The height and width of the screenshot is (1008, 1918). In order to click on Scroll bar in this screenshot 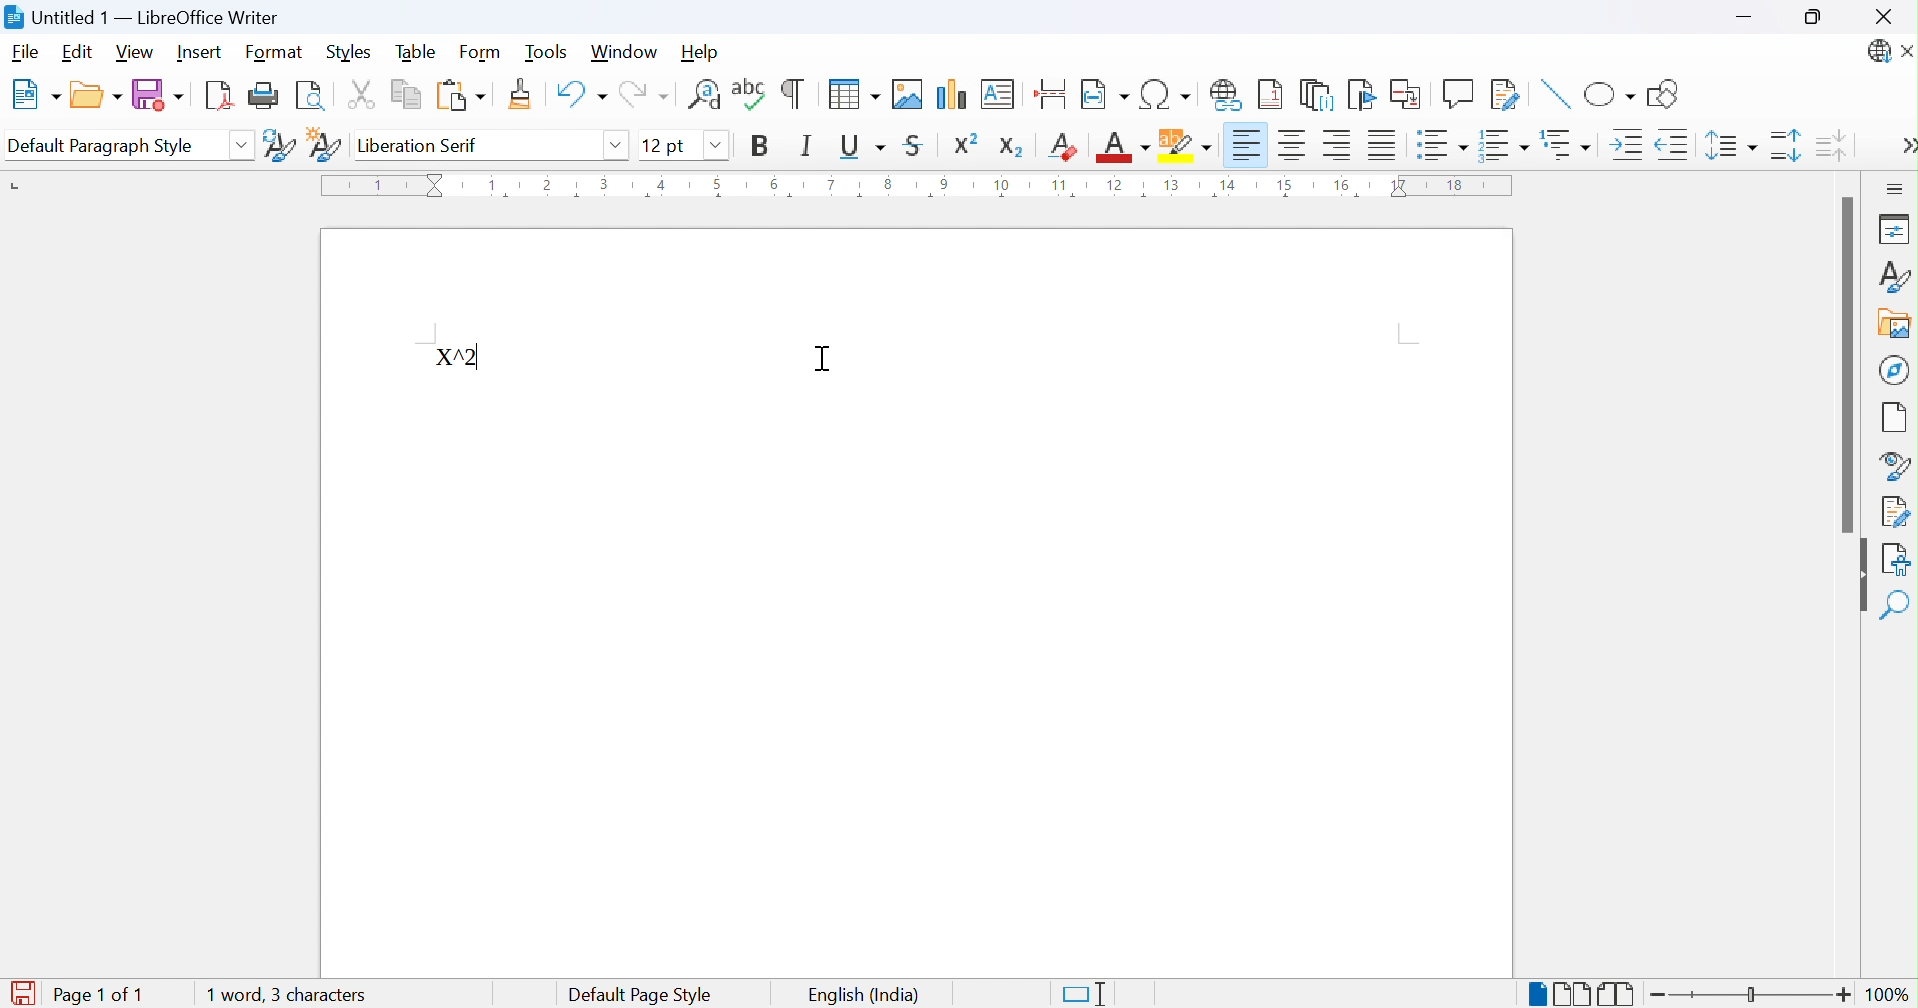, I will do `click(1850, 361)`.